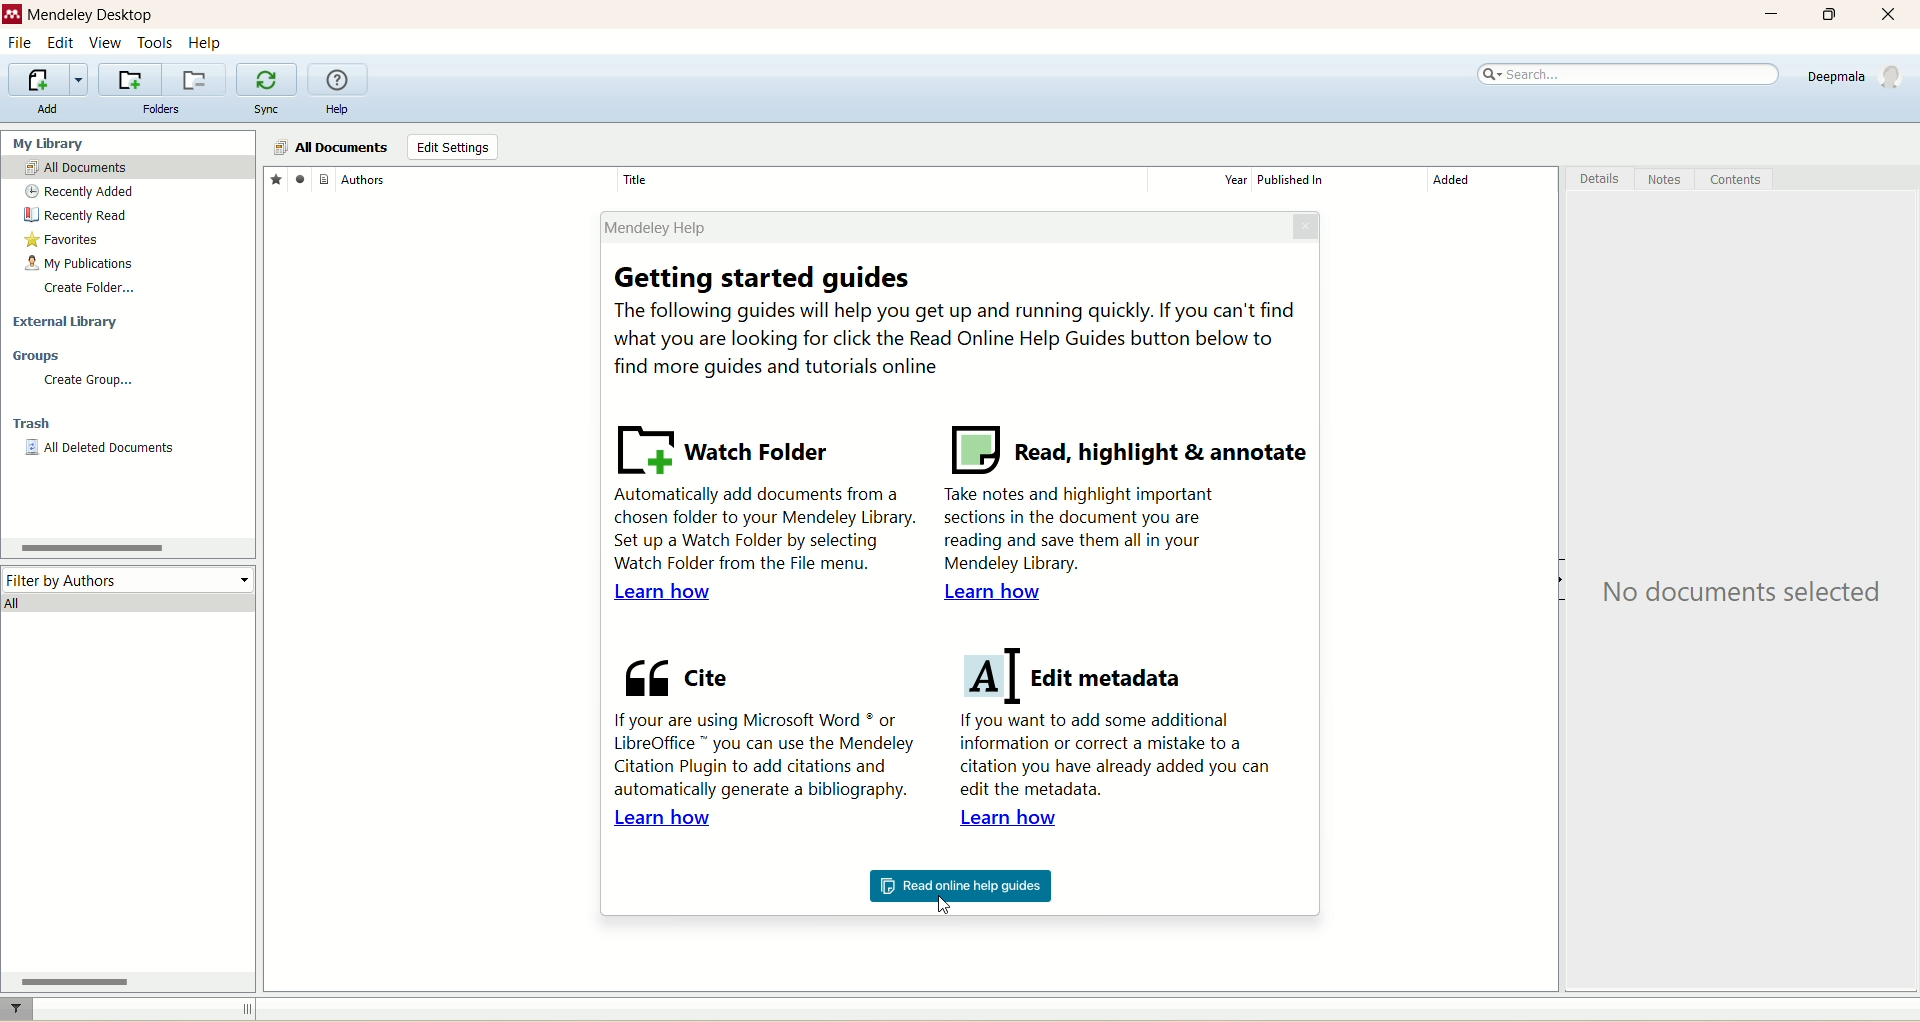  Describe the element at coordinates (959, 339) in the screenshot. I see `The following guides will help you get up and running quickly. If you can't find what you're looking for, click the Read Online Help Guides button below to find more guides and tutorials online.` at that location.